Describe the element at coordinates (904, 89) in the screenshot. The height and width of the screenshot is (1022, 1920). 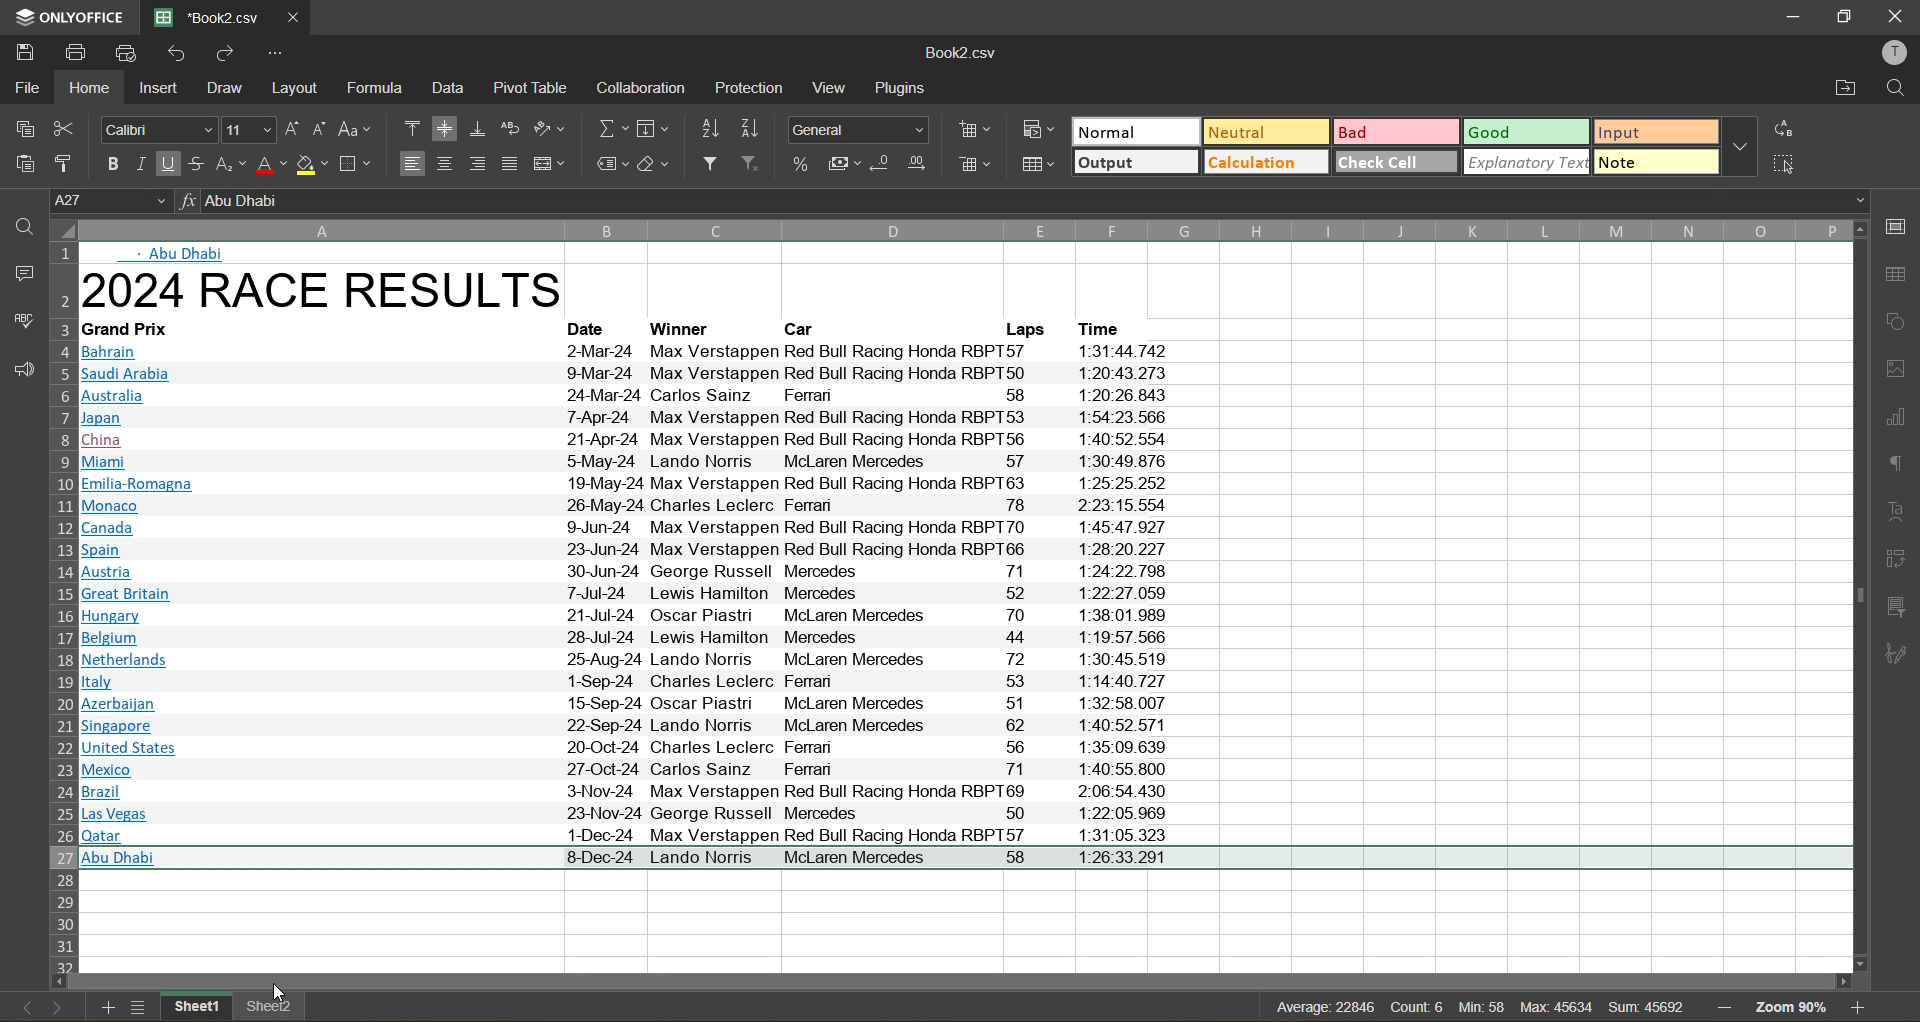
I see `plugins` at that location.